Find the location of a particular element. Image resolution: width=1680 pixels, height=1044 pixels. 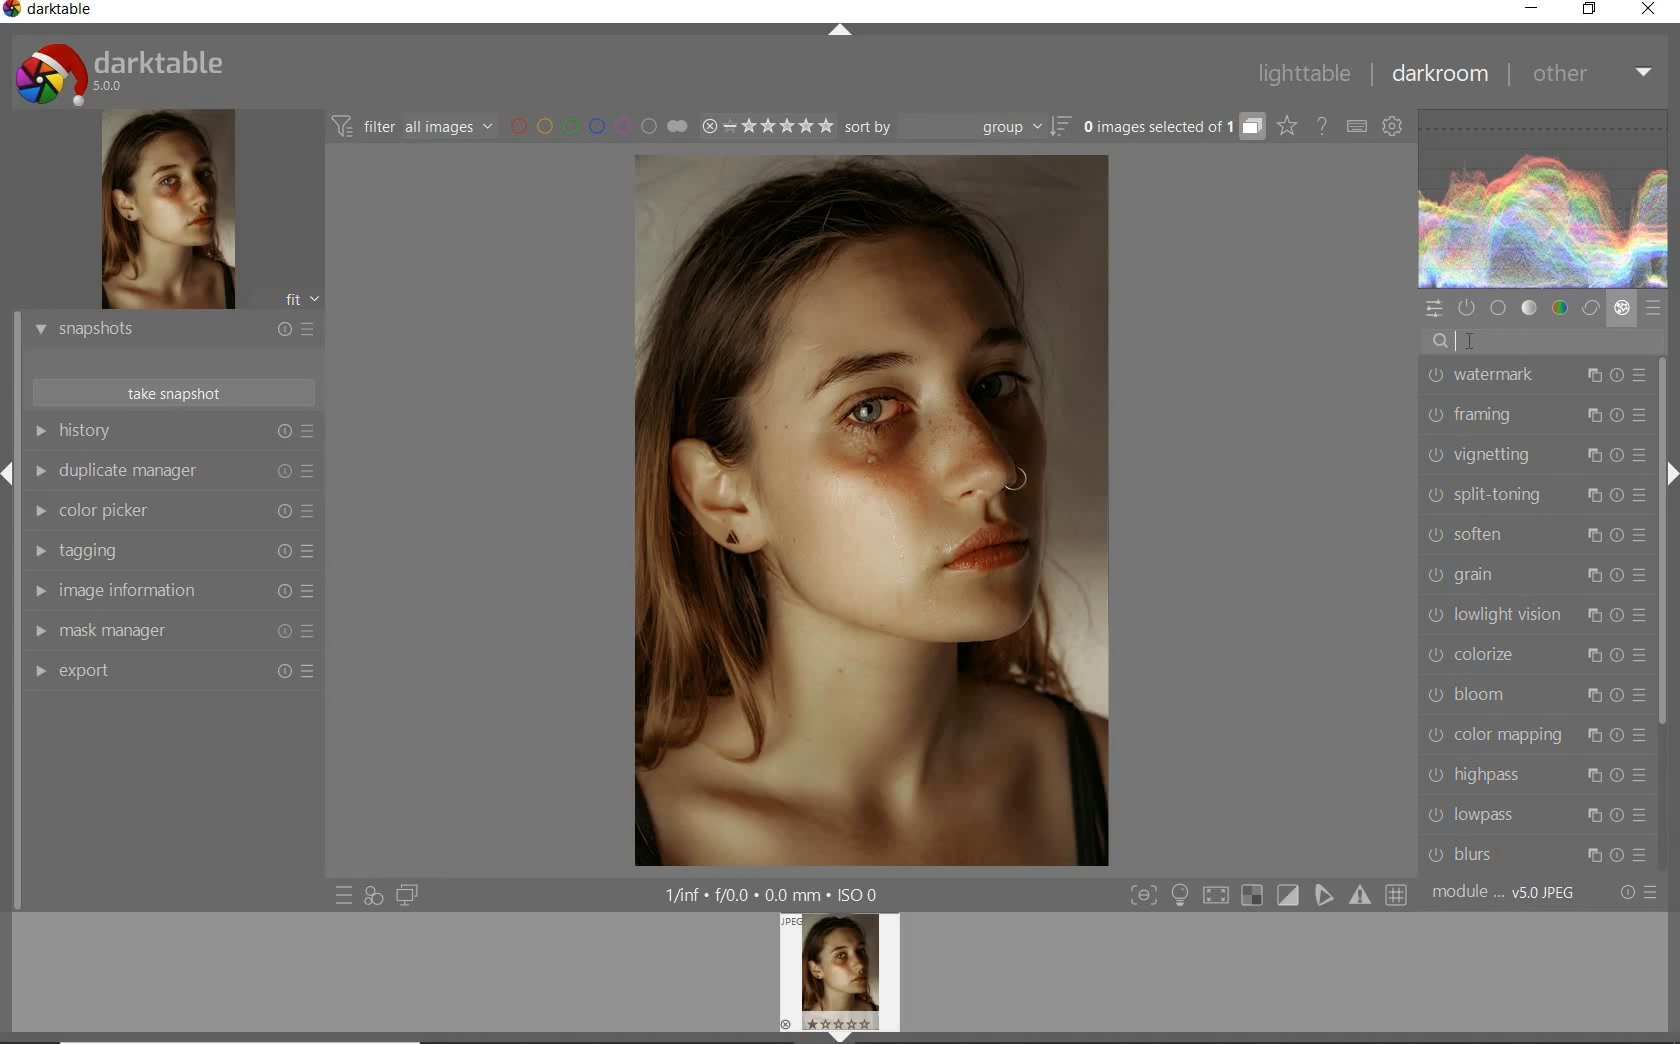

set keyboard shortcuts is located at coordinates (1355, 127).